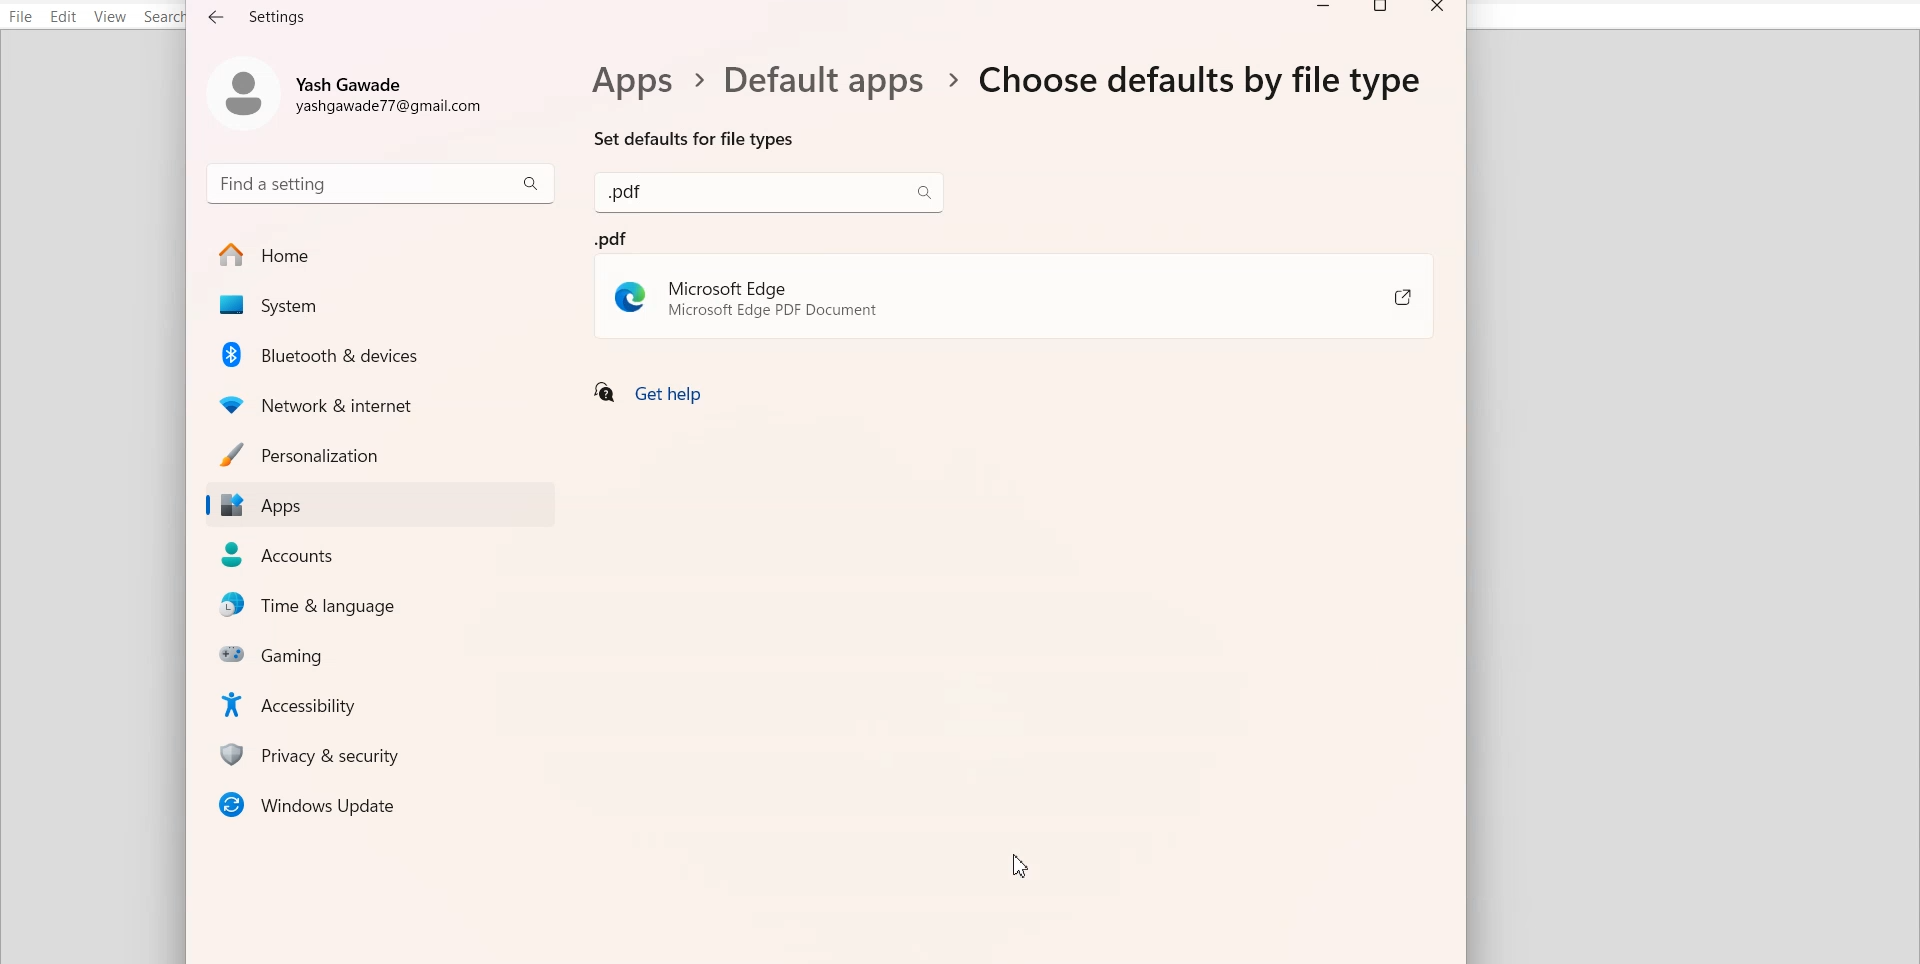  Describe the element at coordinates (386, 653) in the screenshot. I see `Gaming` at that location.